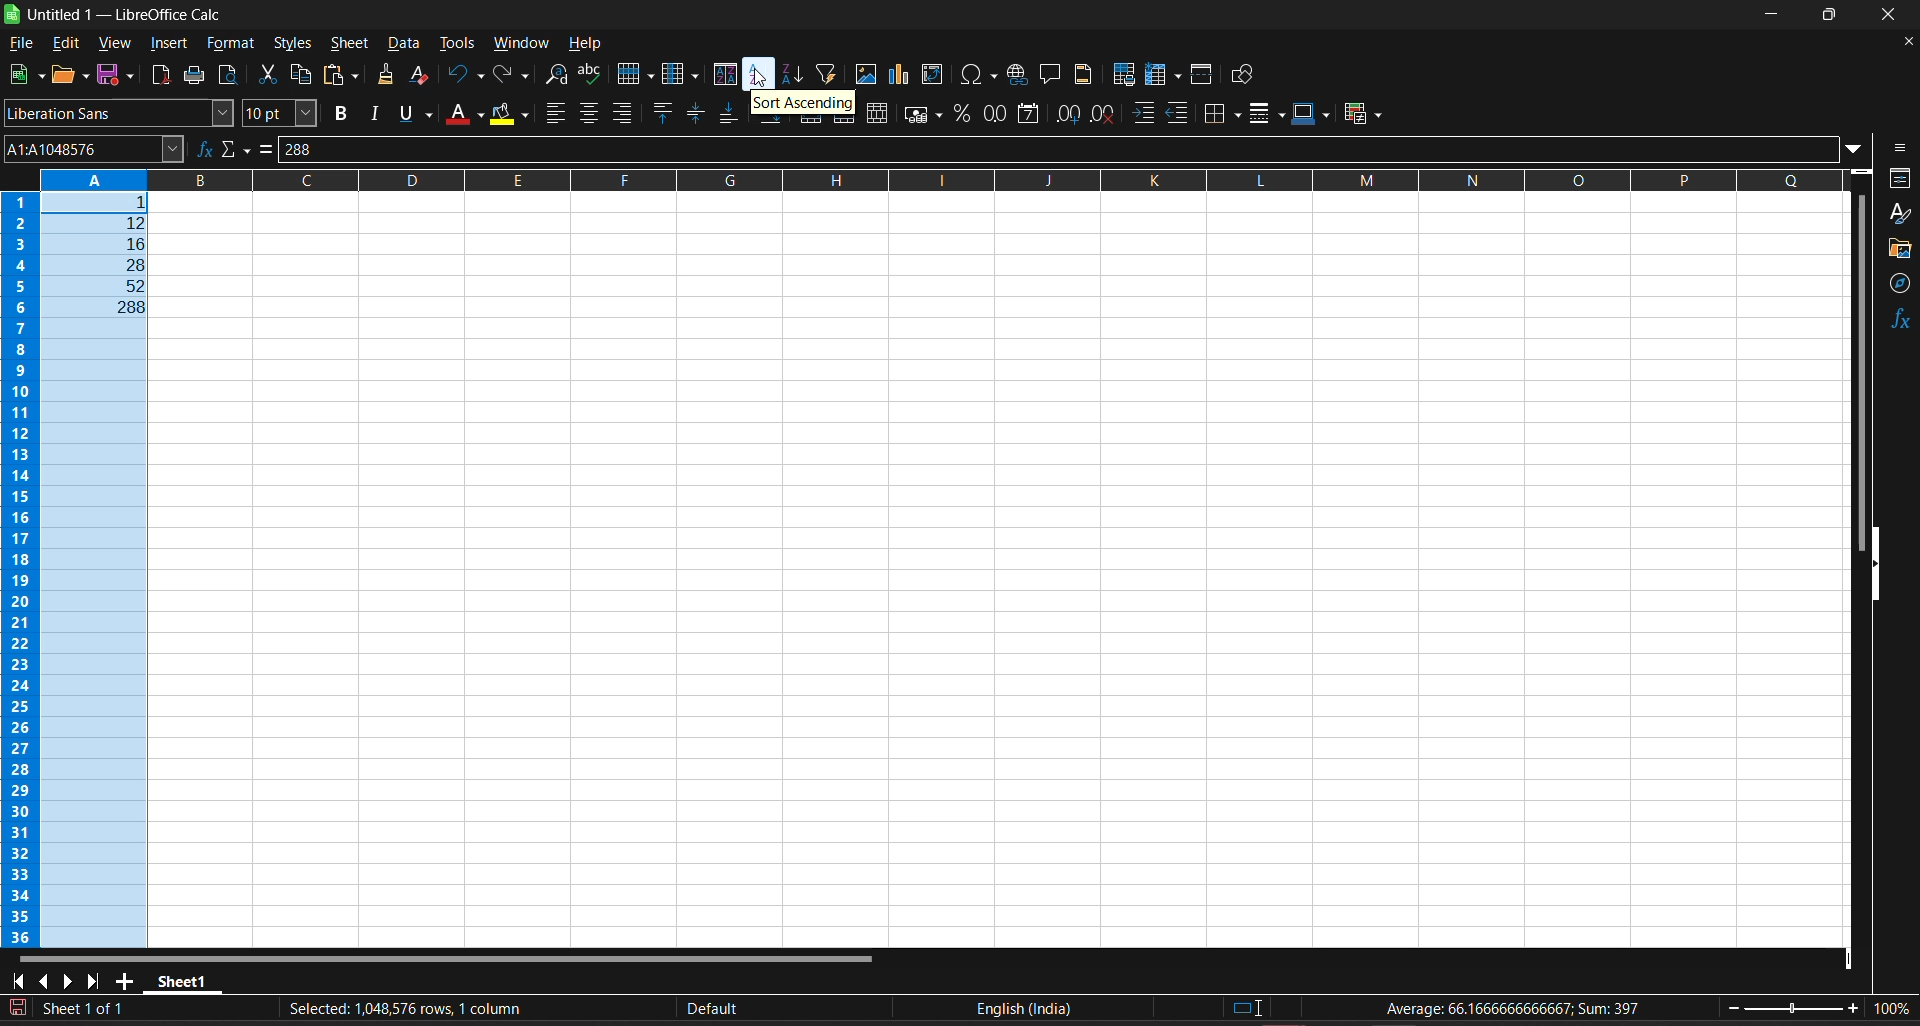 This screenshot has width=1920, height=1026. What do you see at coordinates (585, 43) in the screenshot?
I see `help` at bounding box center [585, 43].